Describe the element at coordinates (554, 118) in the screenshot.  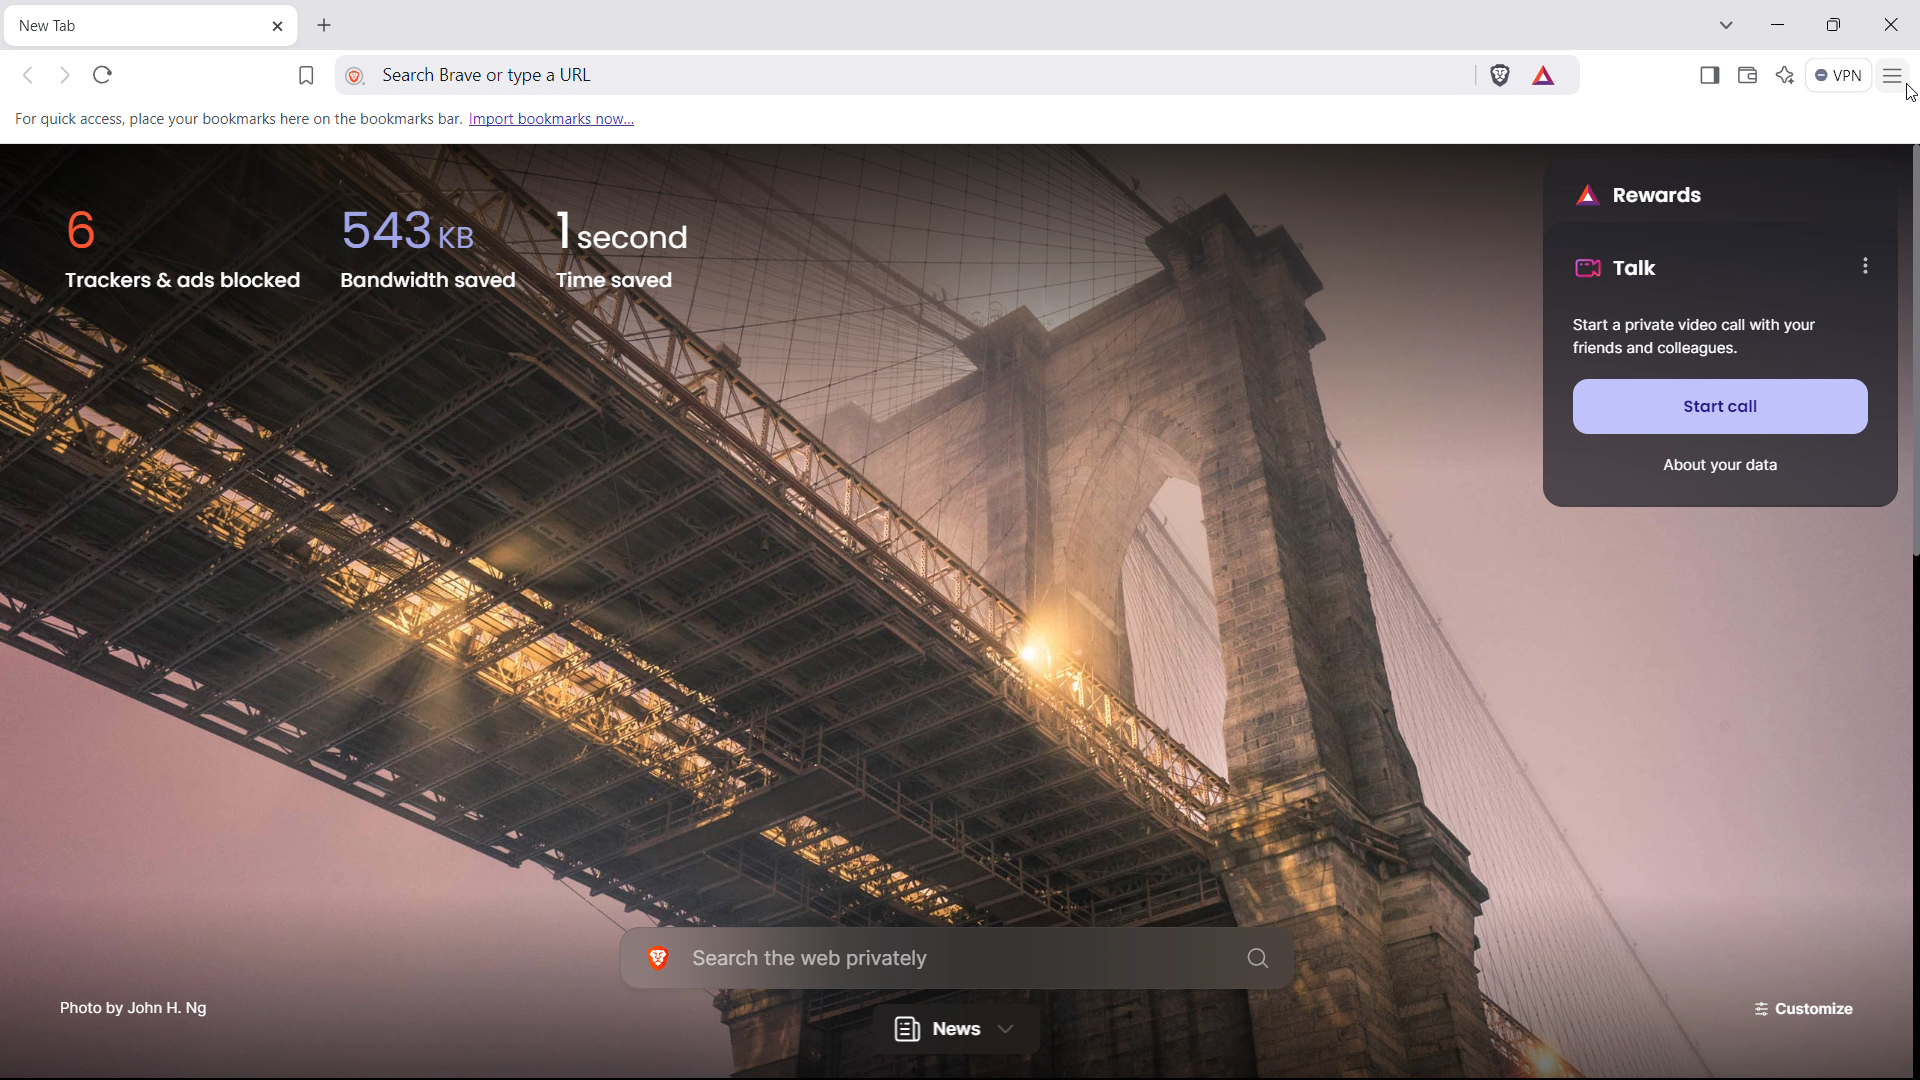
I see `import bookmarks` at that location.